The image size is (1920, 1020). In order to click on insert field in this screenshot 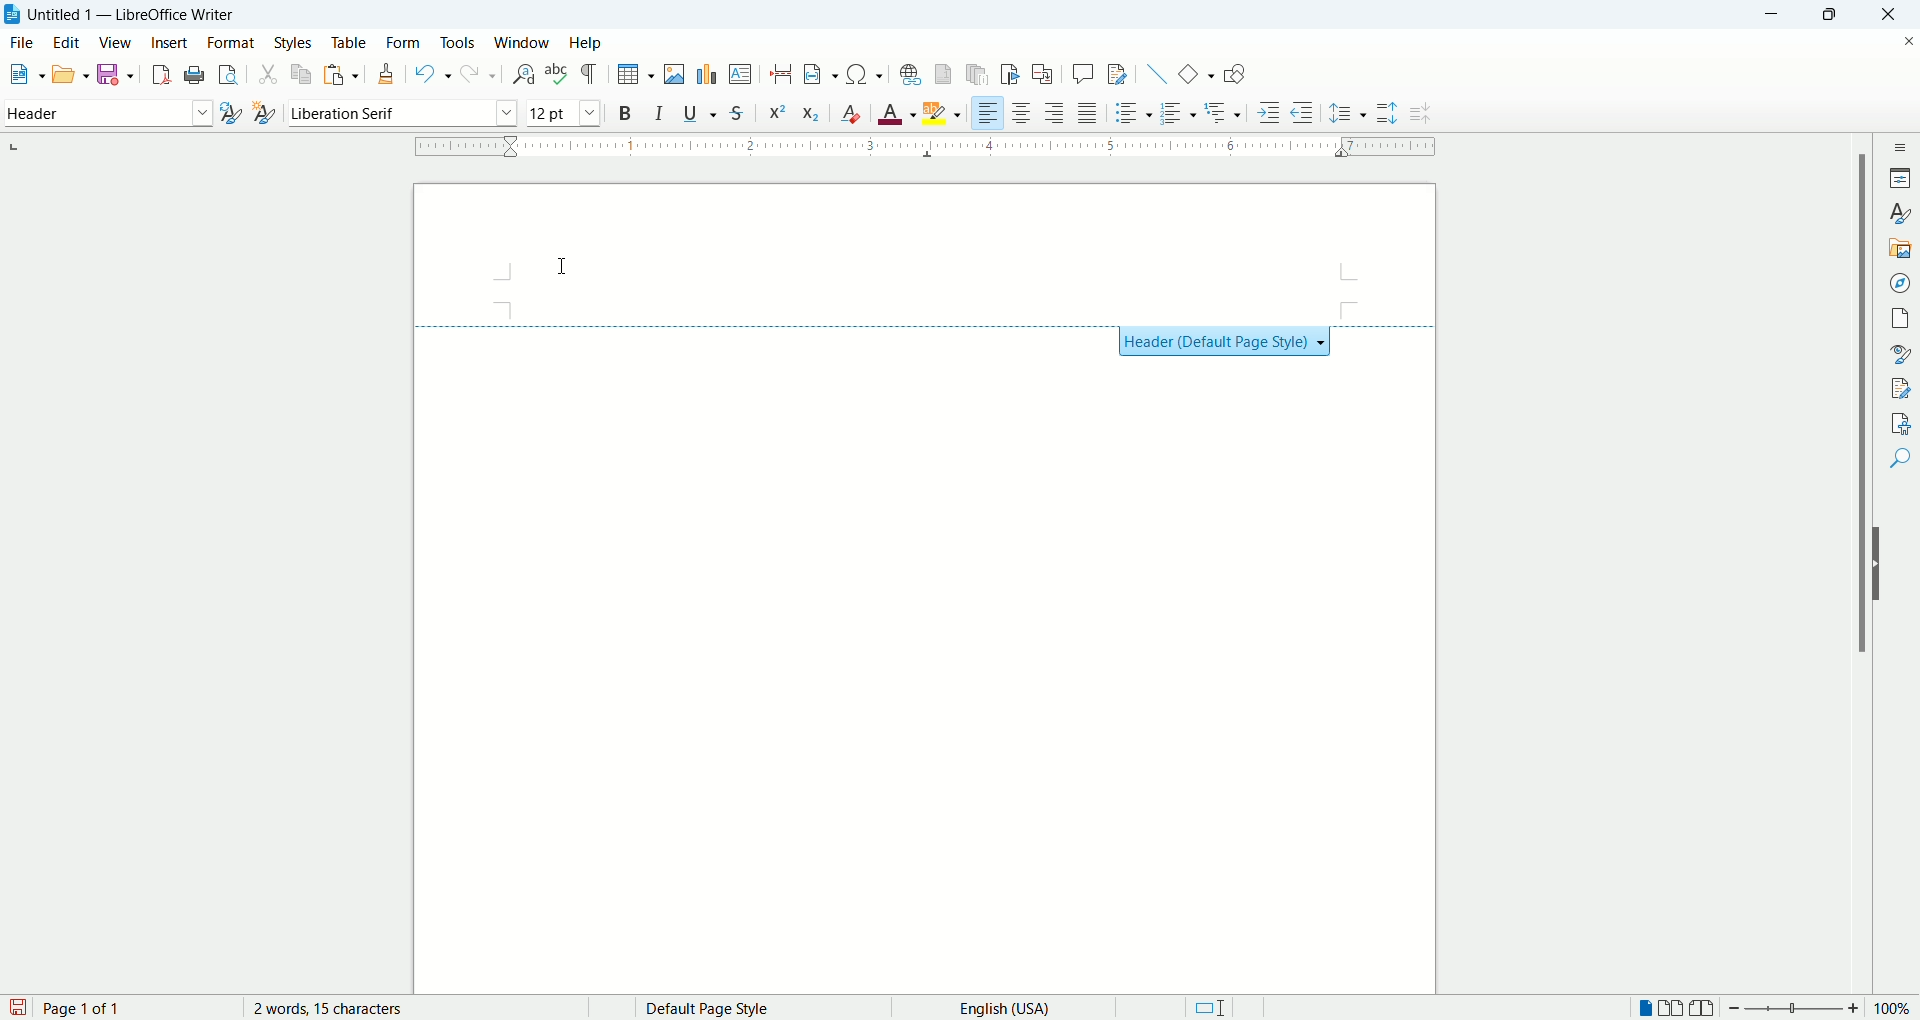, I will do `click(815, 73)`.